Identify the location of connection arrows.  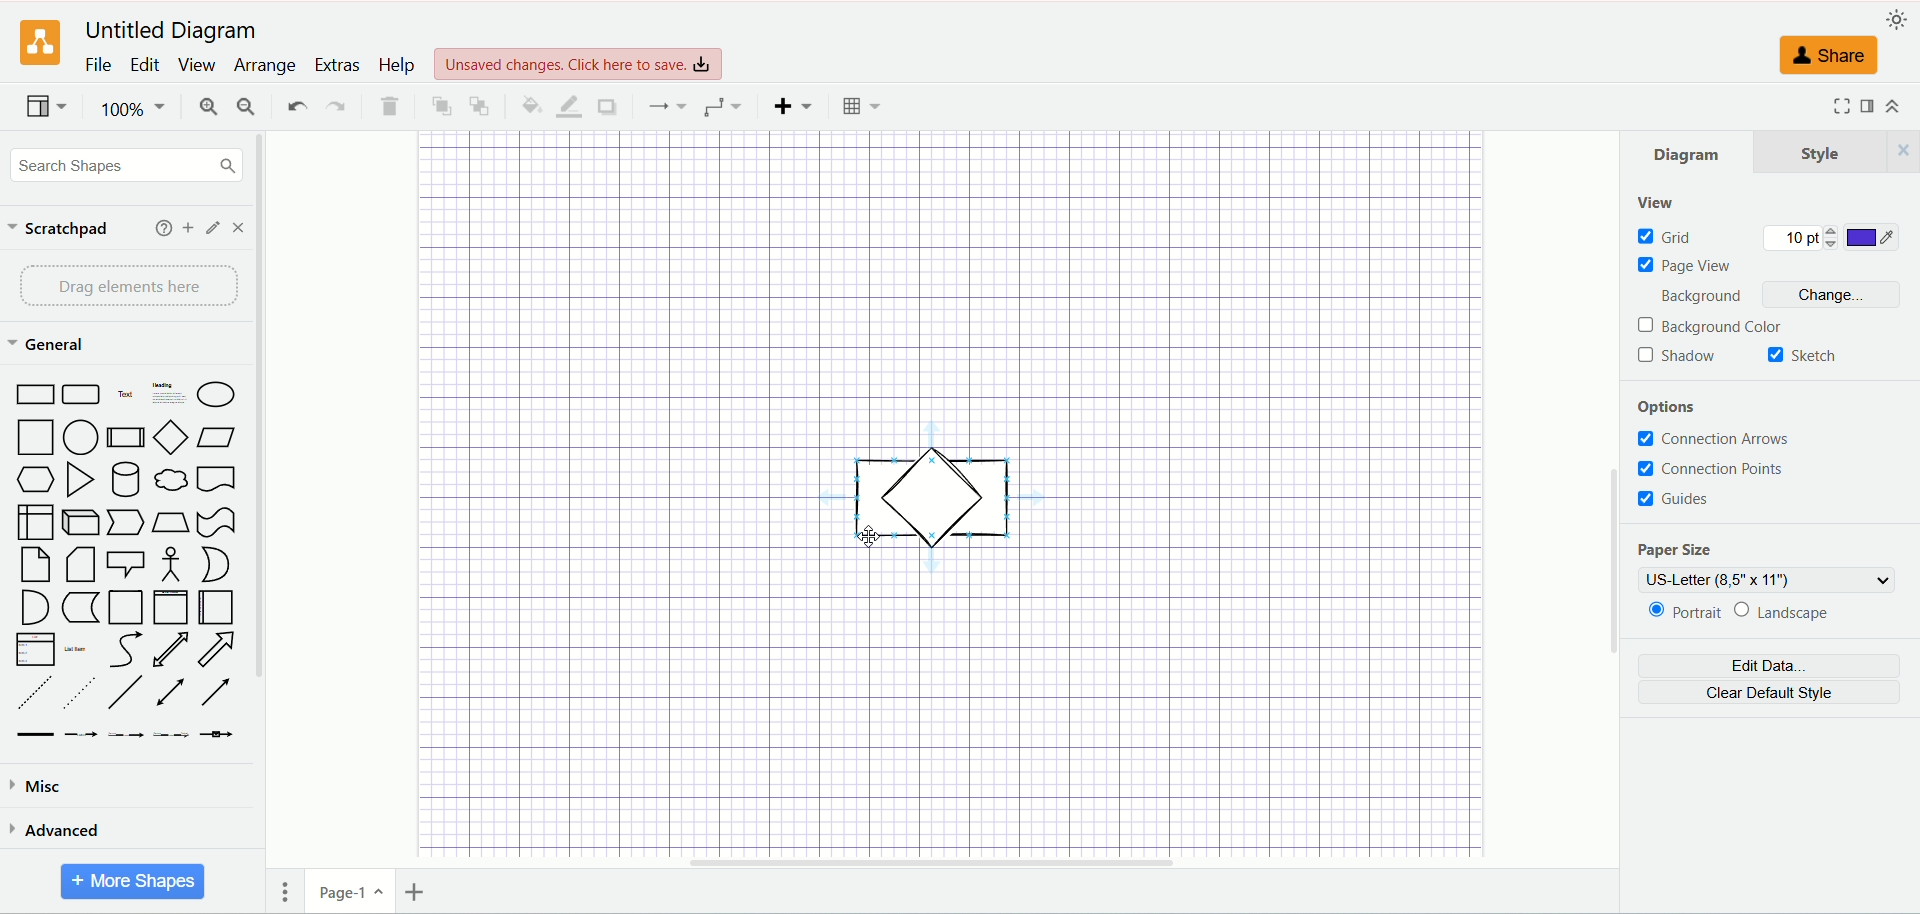
(1733, 439).